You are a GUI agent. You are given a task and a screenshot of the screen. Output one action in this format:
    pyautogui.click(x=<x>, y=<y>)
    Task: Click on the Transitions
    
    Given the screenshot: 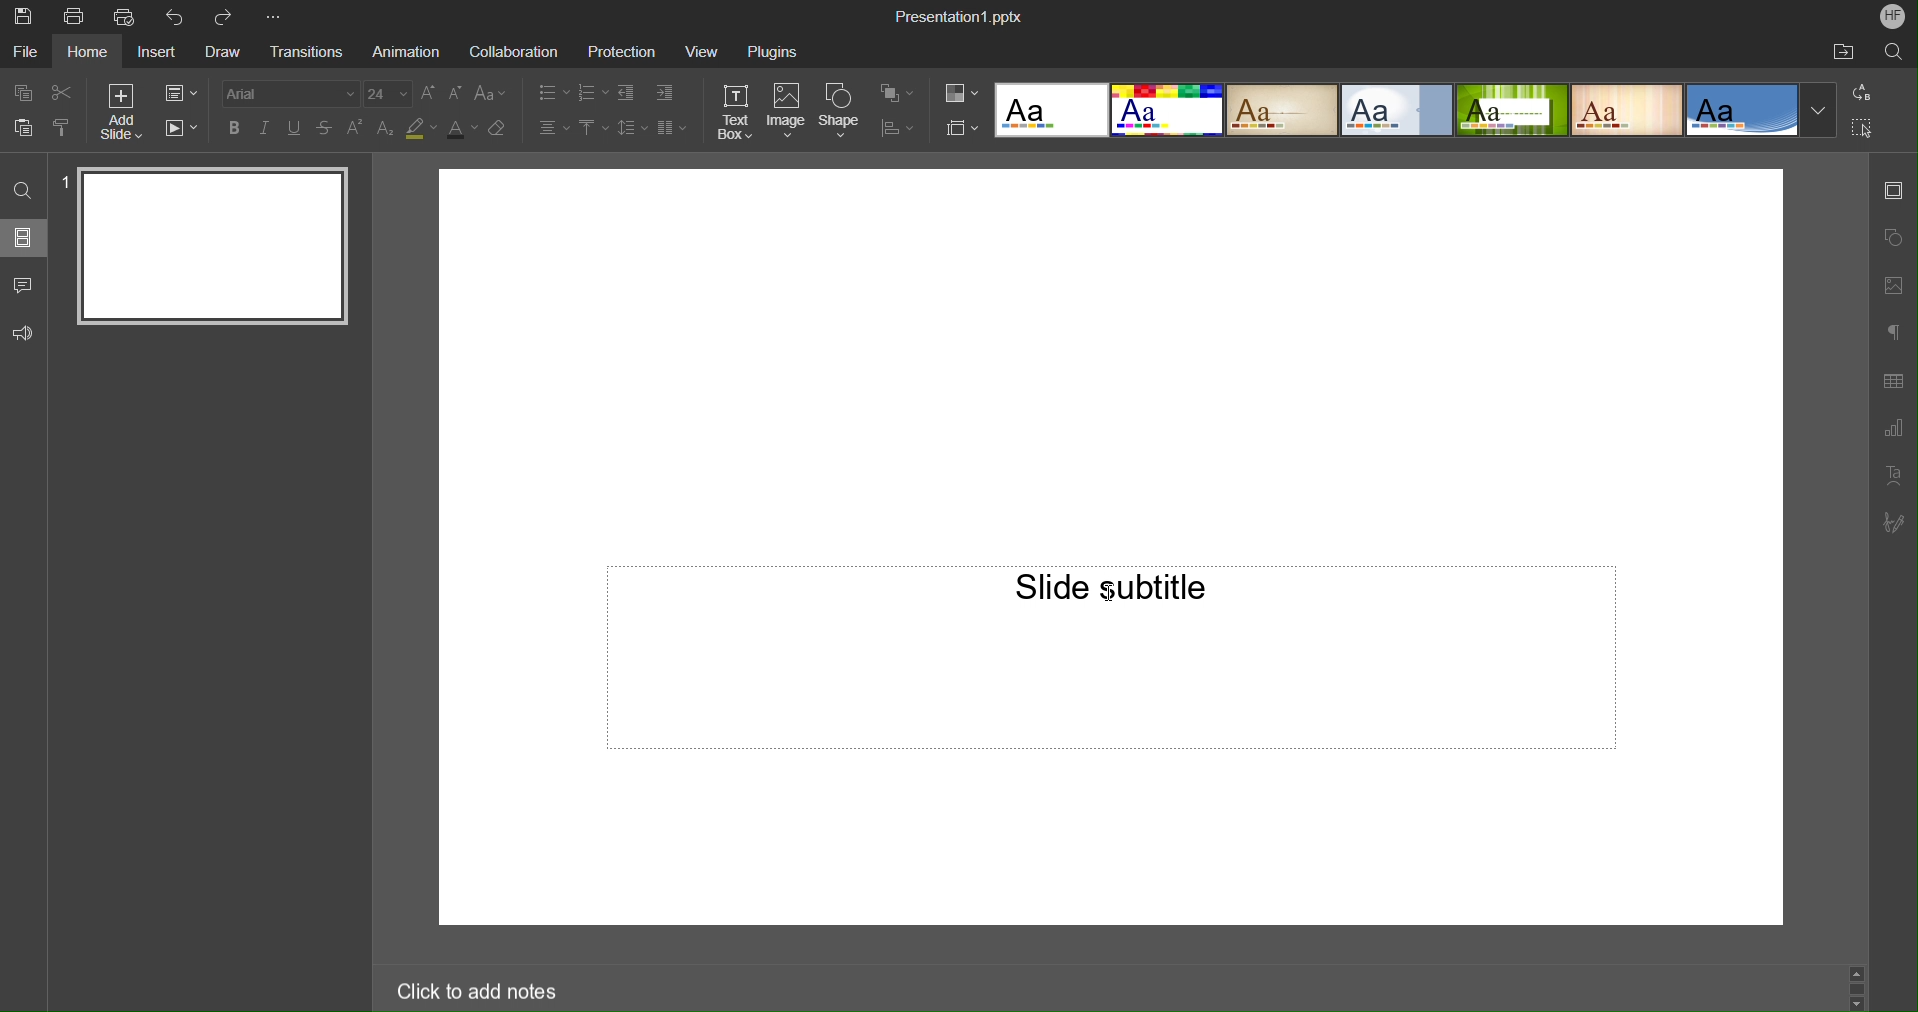 What is the action you would take?
    pyautogui.click(x=302, y=52)
    